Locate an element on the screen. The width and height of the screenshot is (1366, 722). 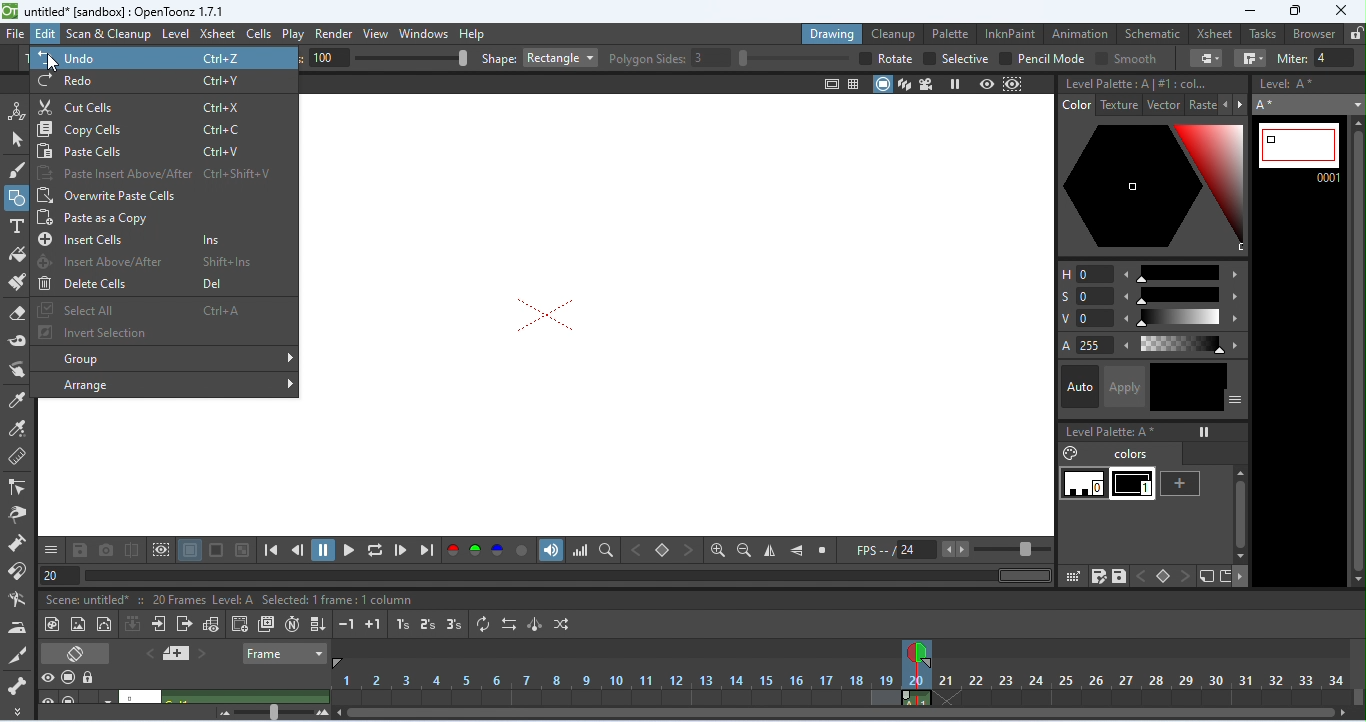
next frame is located at coordinates (400, 550).